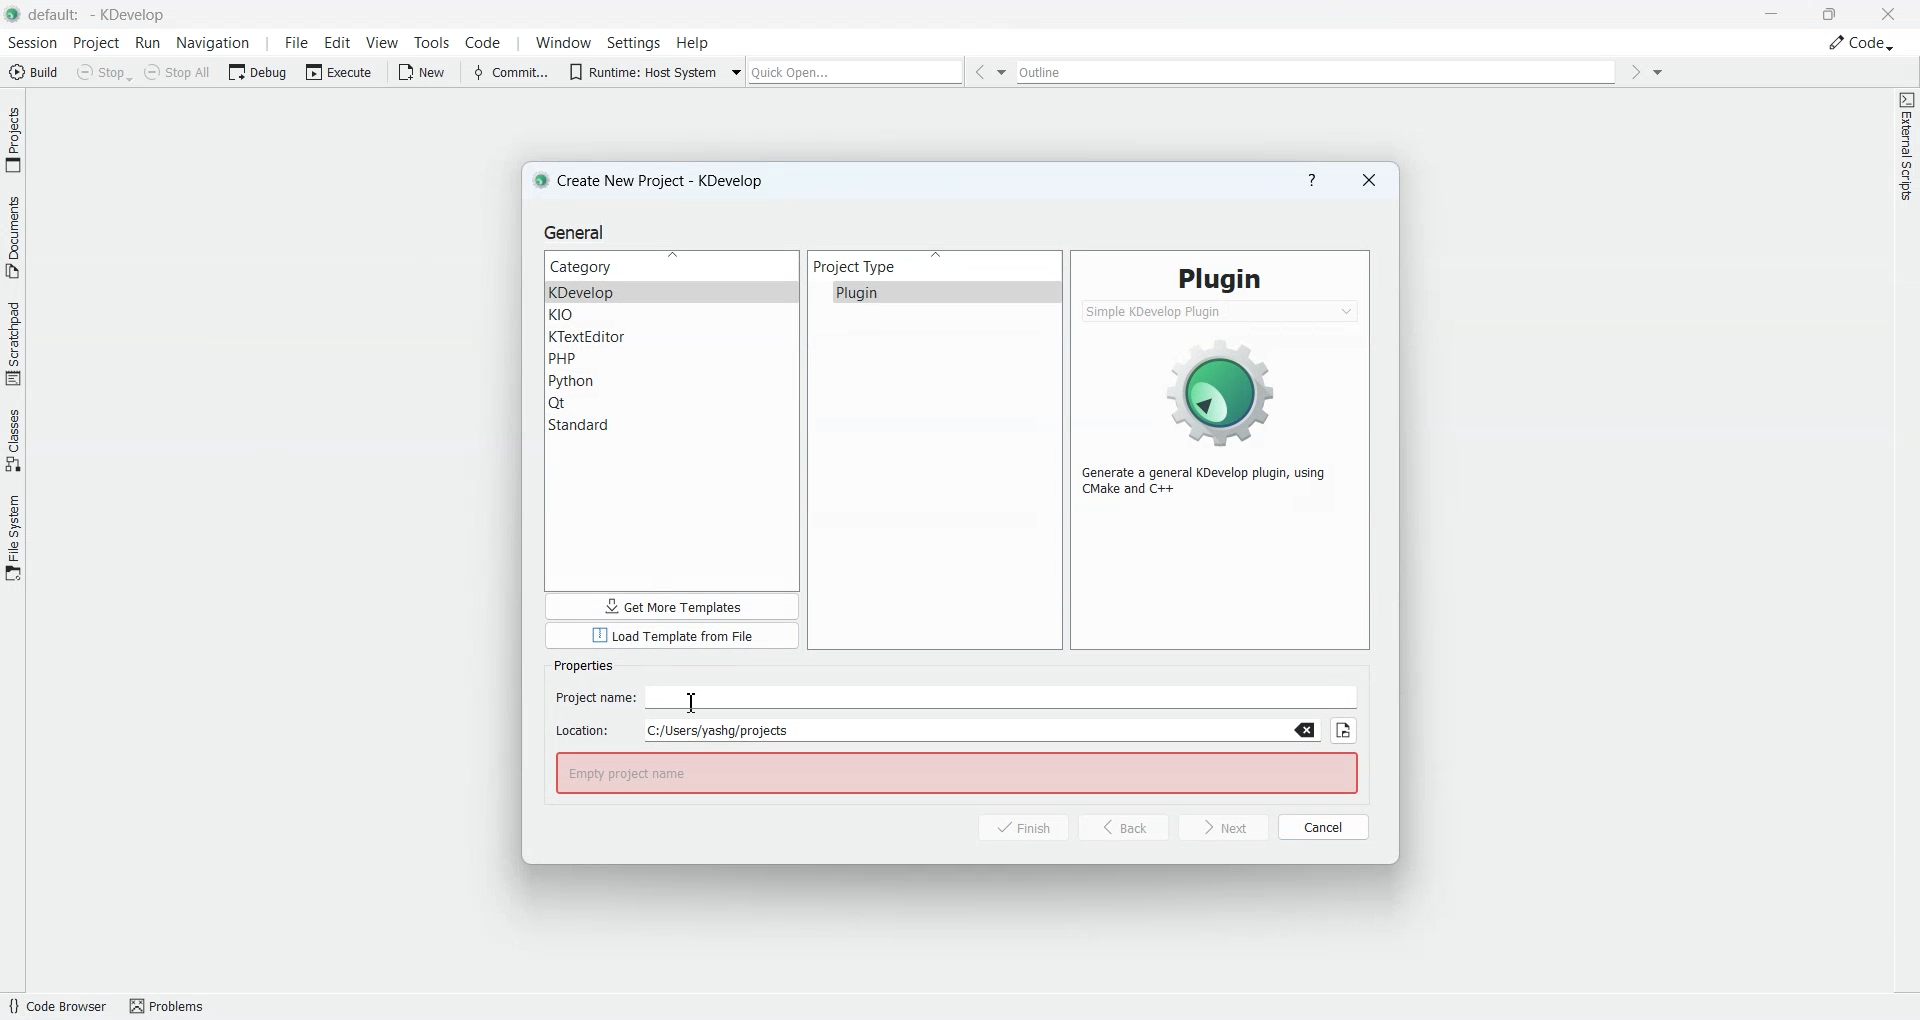 This screenshot has width=1920, height=1020. Describe the element at coordinates (690, 702) in the screenshot. I see `Text cursor` at that location.